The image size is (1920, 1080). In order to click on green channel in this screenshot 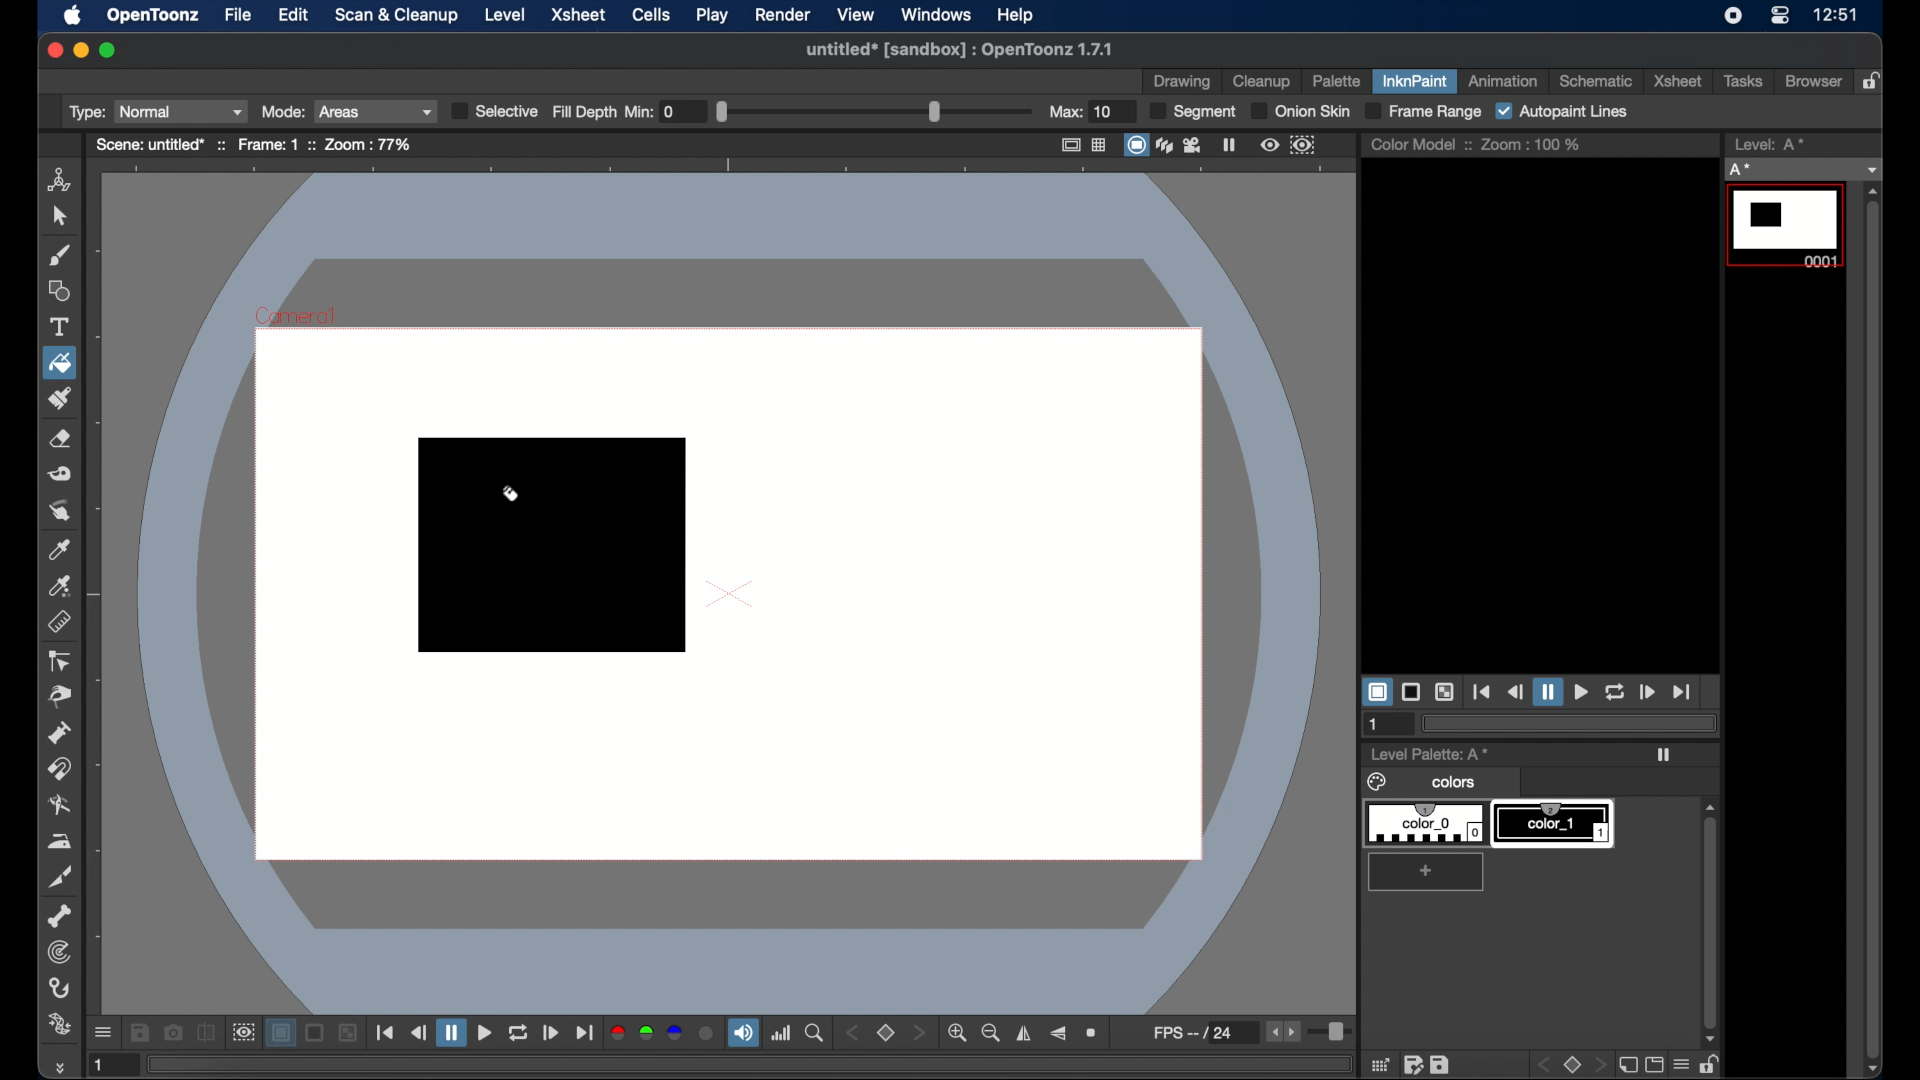, I will do `click(648, 1033)`.